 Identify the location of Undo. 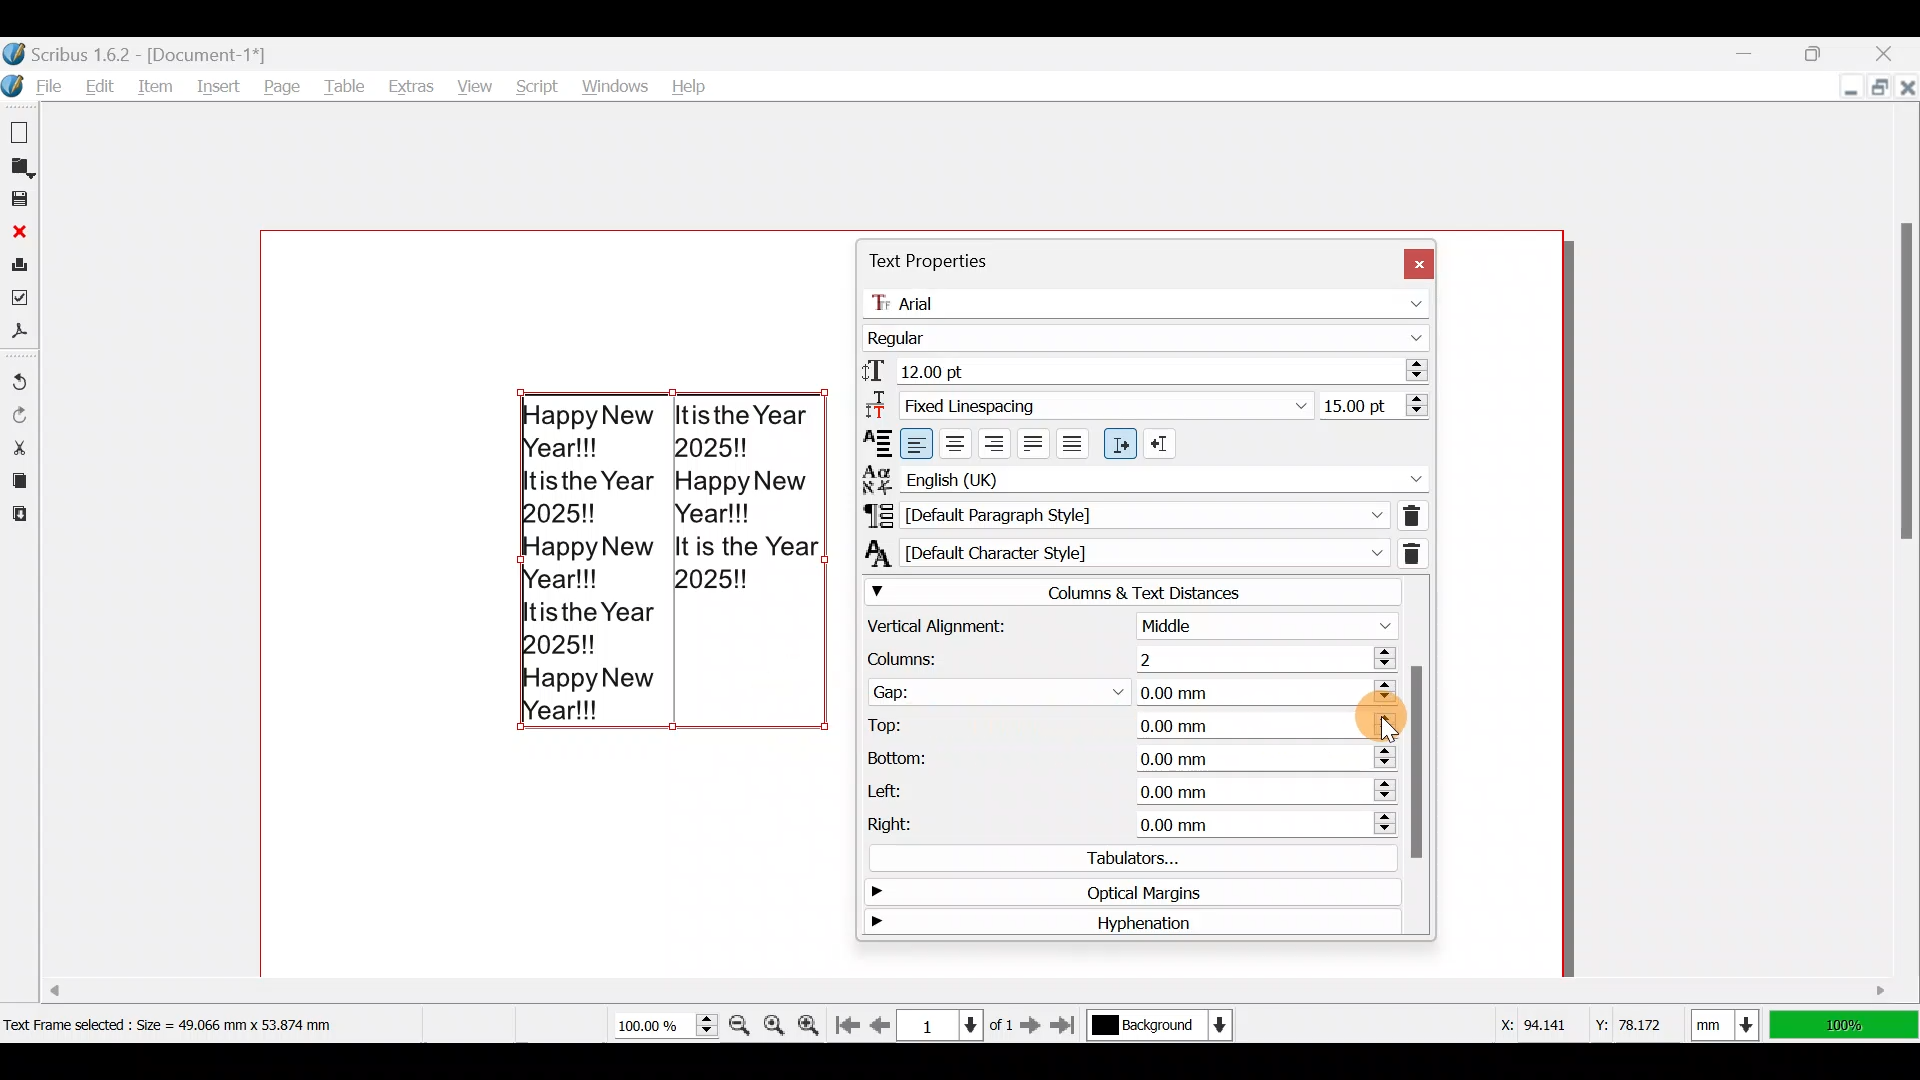
(20, 373).